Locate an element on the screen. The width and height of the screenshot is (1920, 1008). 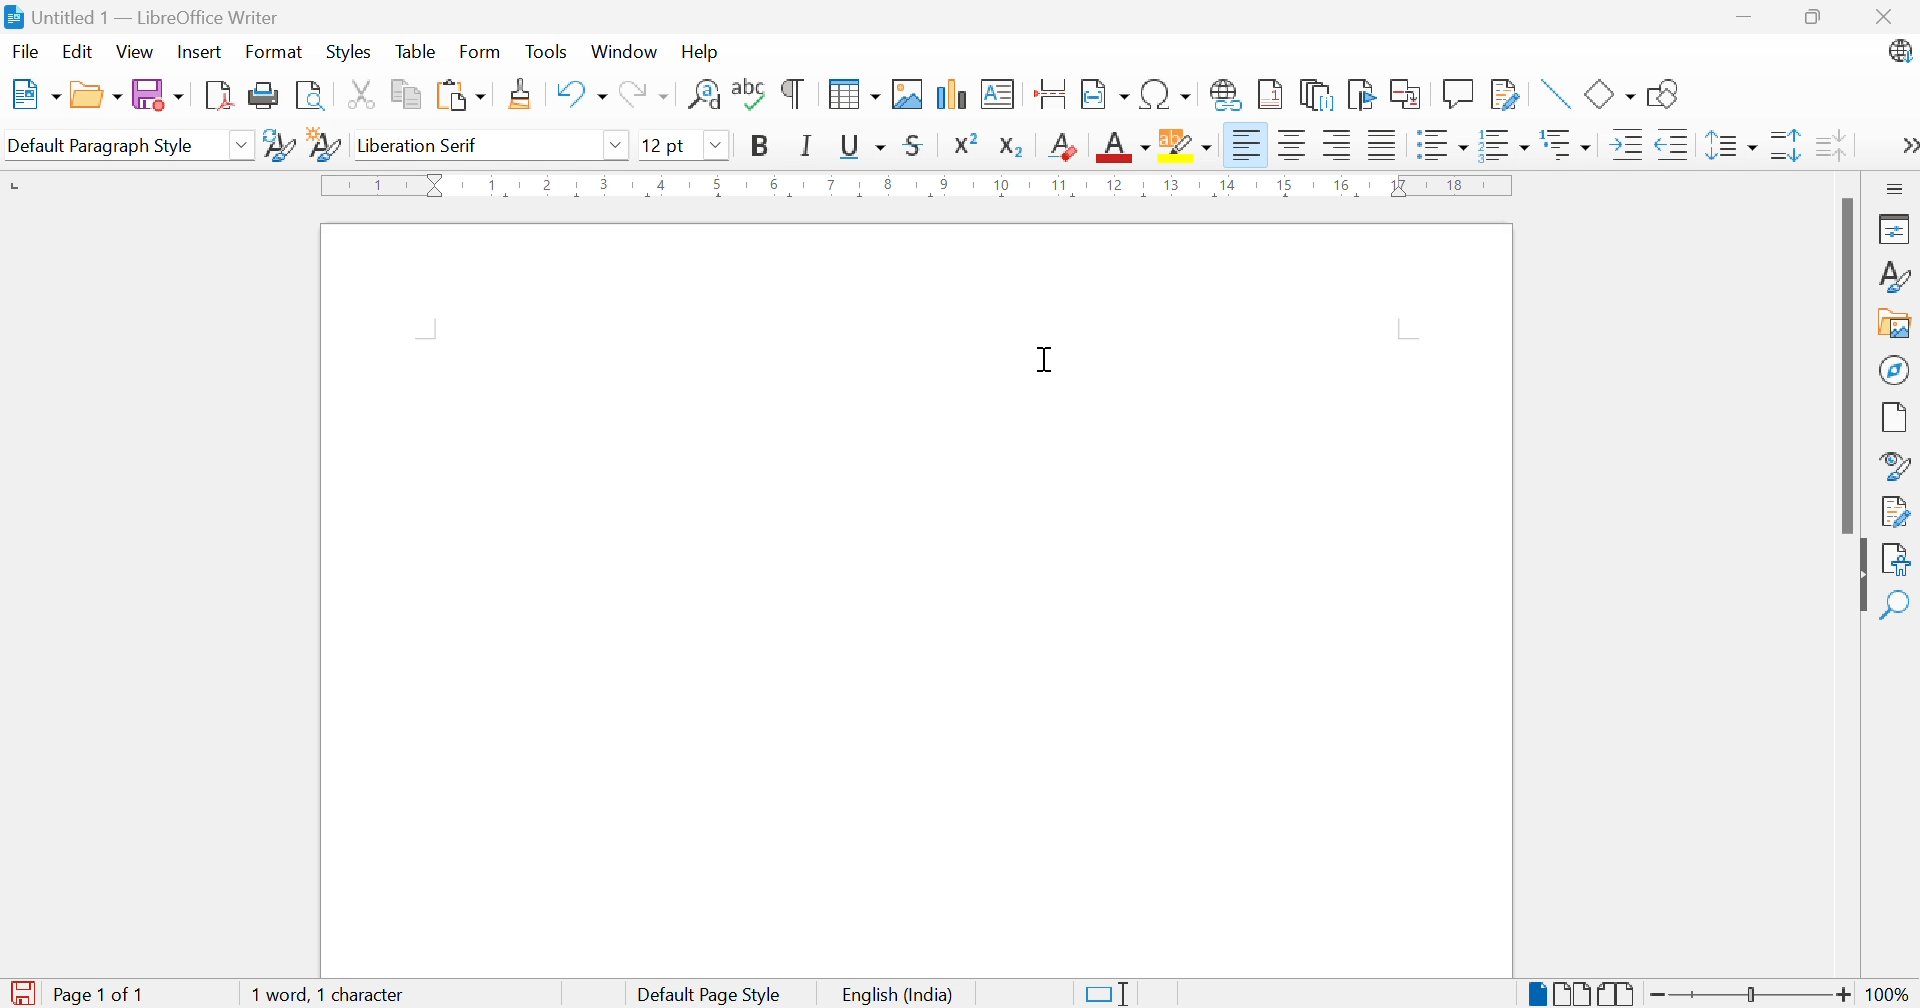
Open is located at coordinates (98, 95).